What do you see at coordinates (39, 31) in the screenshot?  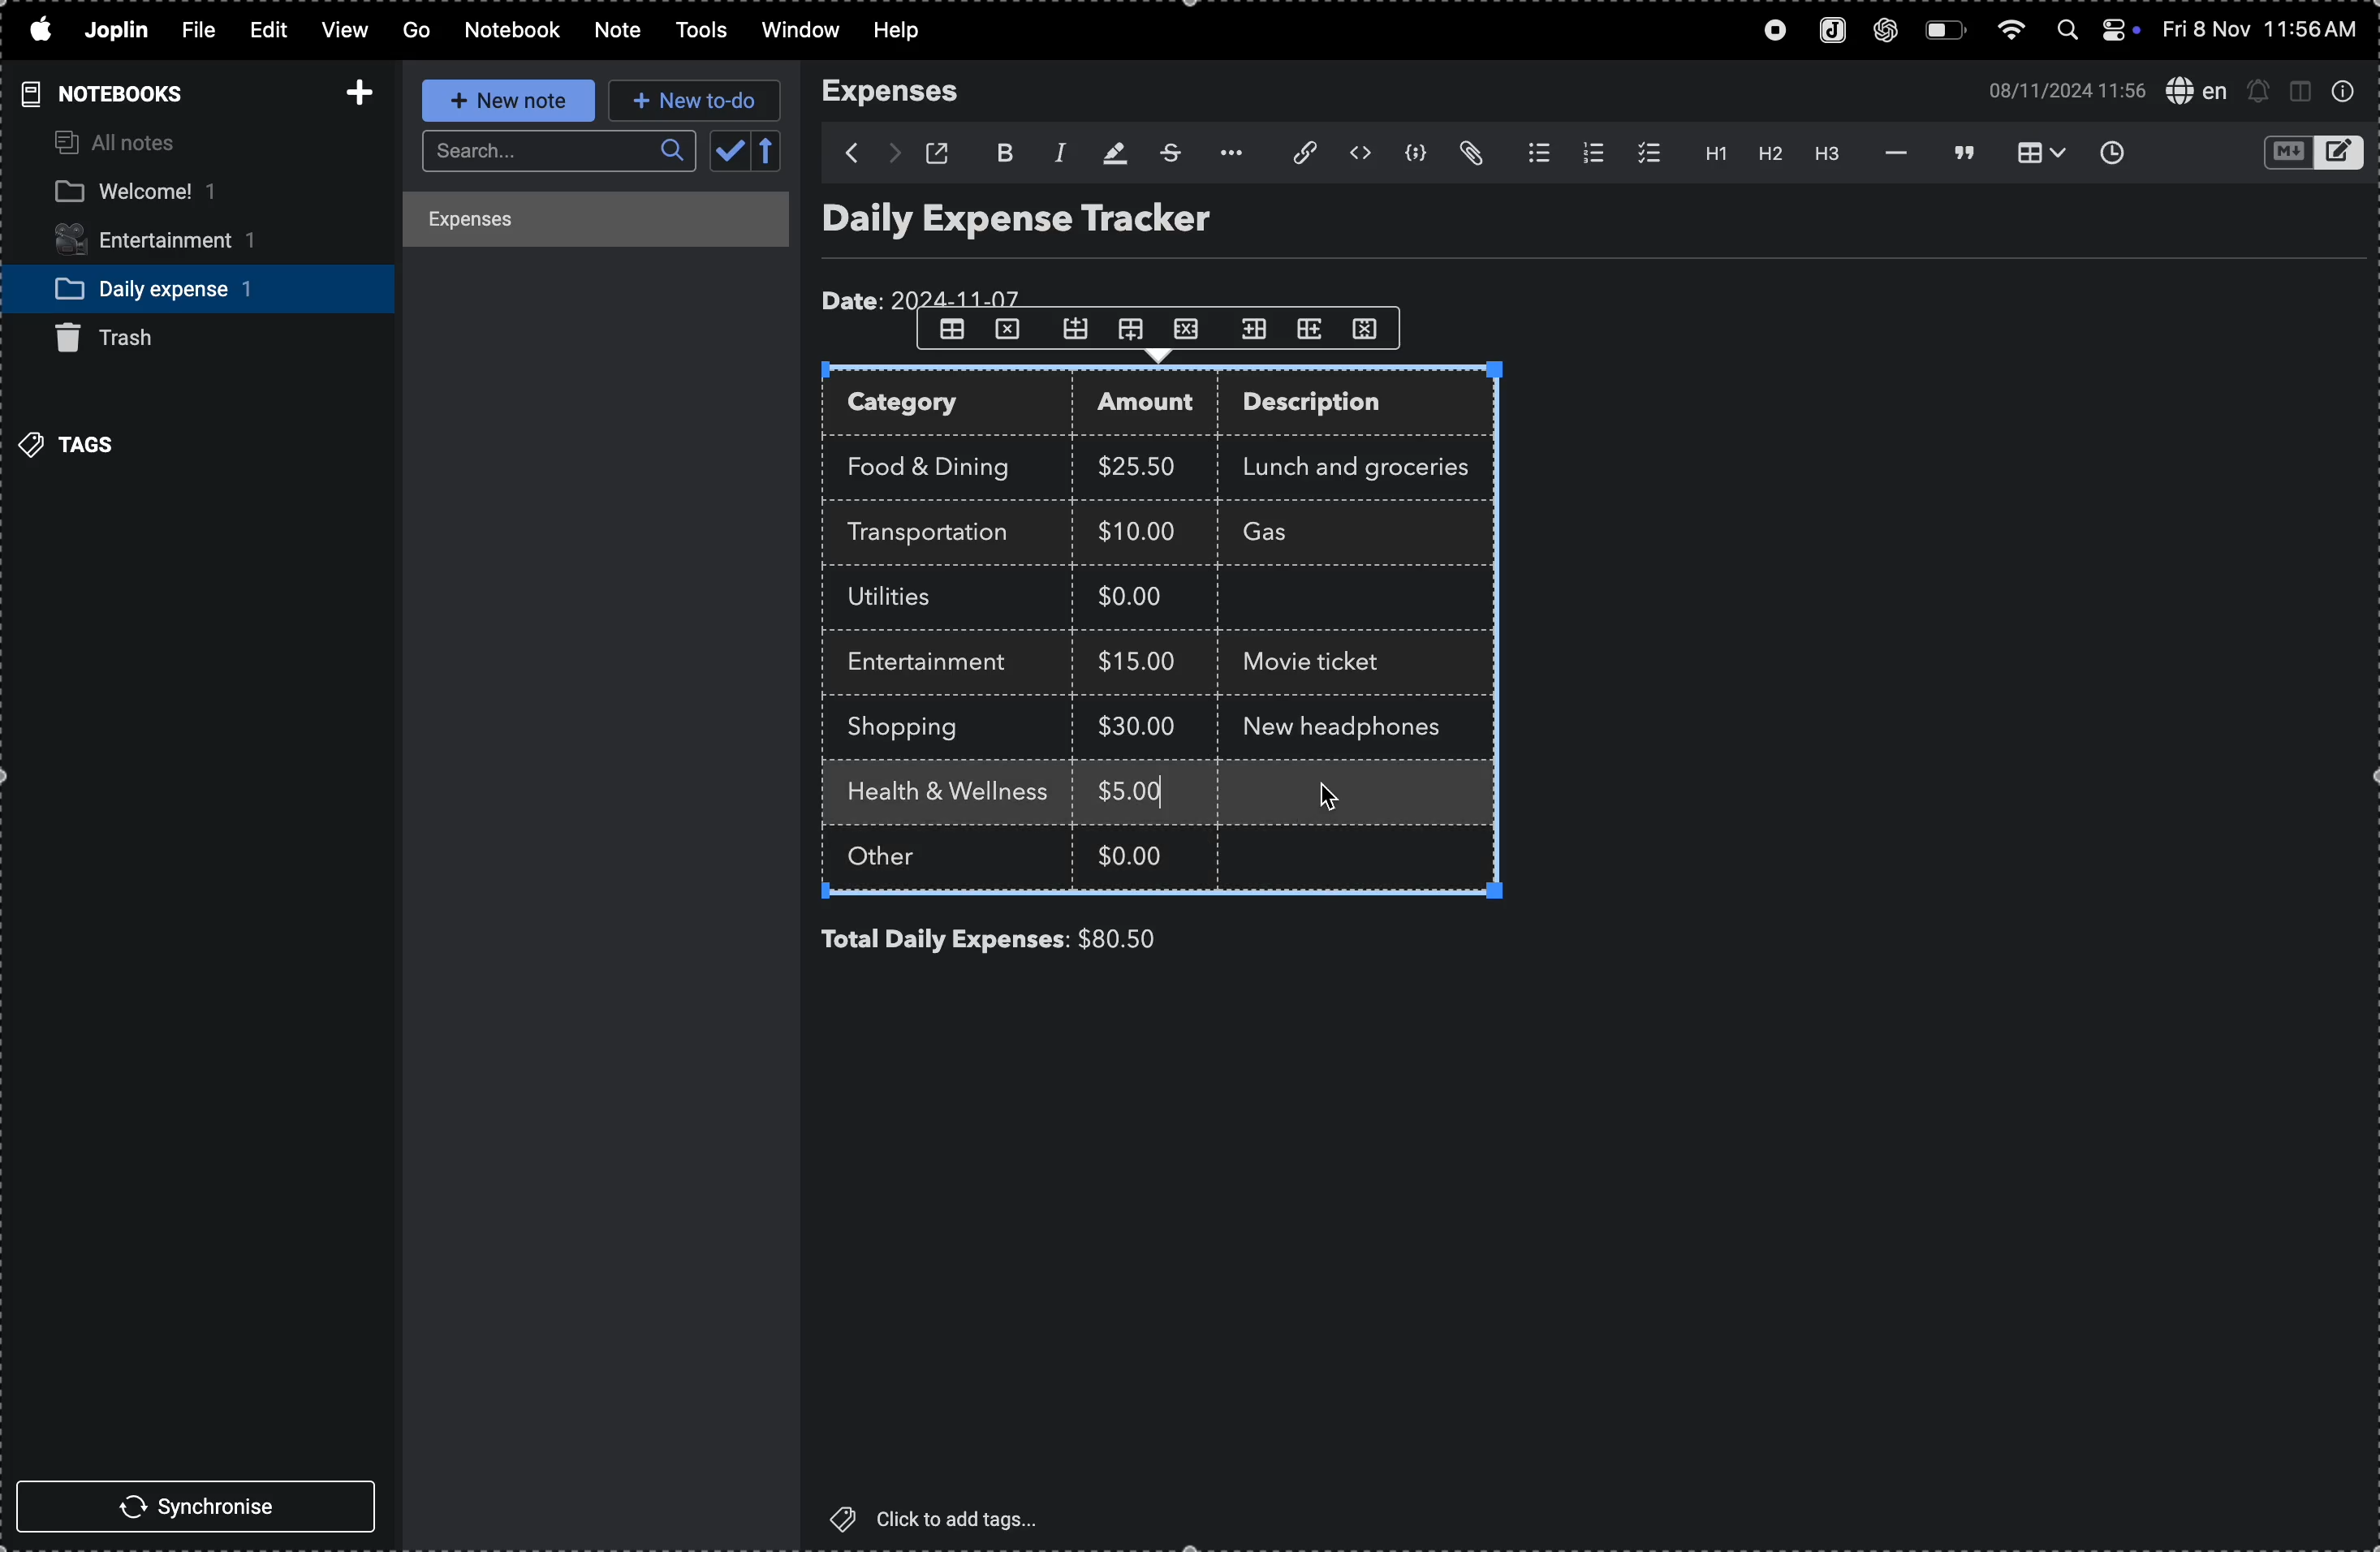 I see `apple menu` at bounding box center [39, 31].